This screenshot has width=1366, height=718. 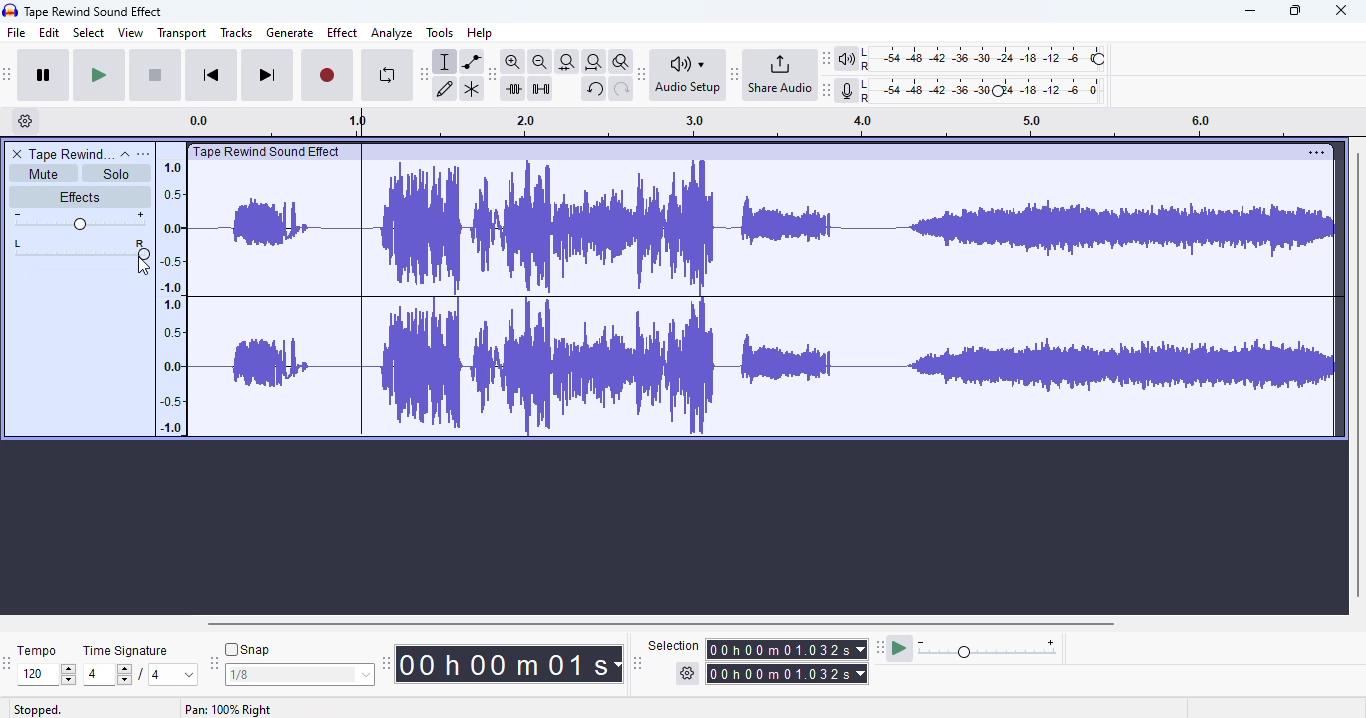 I want to click on tempo, so click(x=36, y=650).